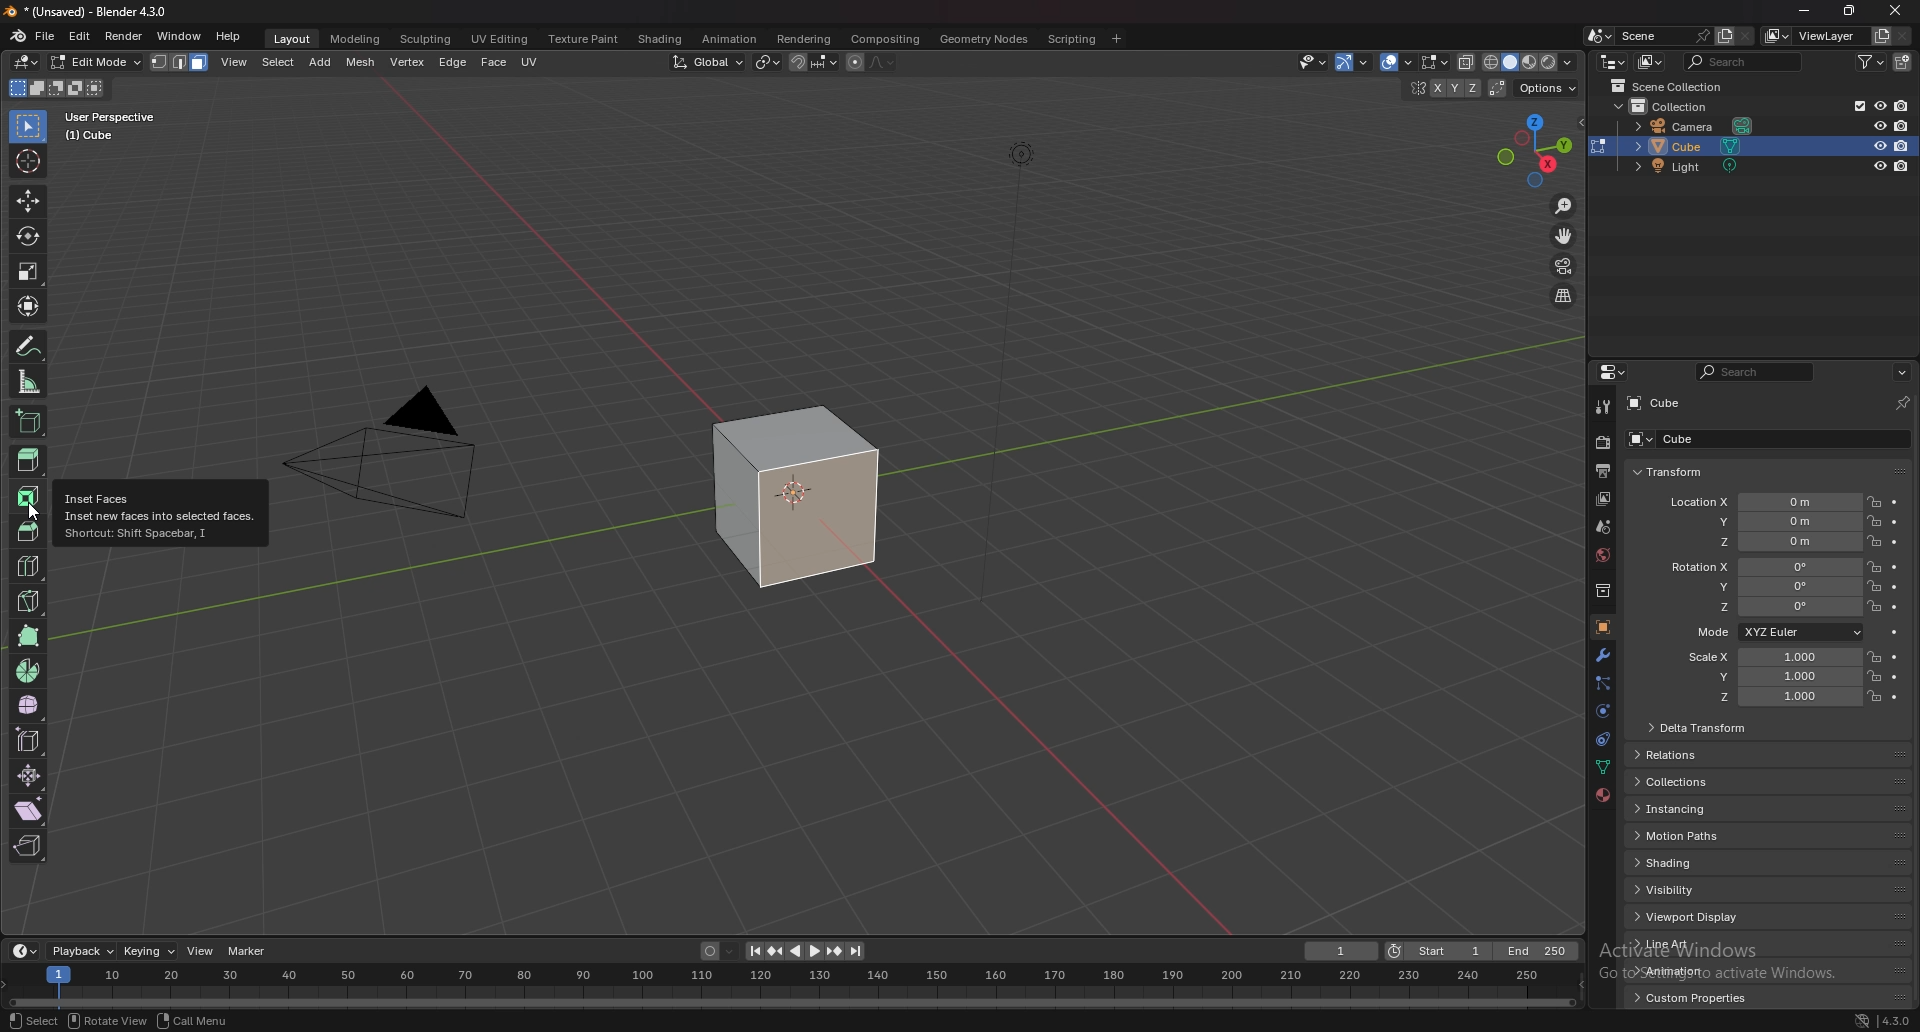  Describe the element at coordinates (1435, 61) in the screenshot. I see `mesh edit mode` at that location.